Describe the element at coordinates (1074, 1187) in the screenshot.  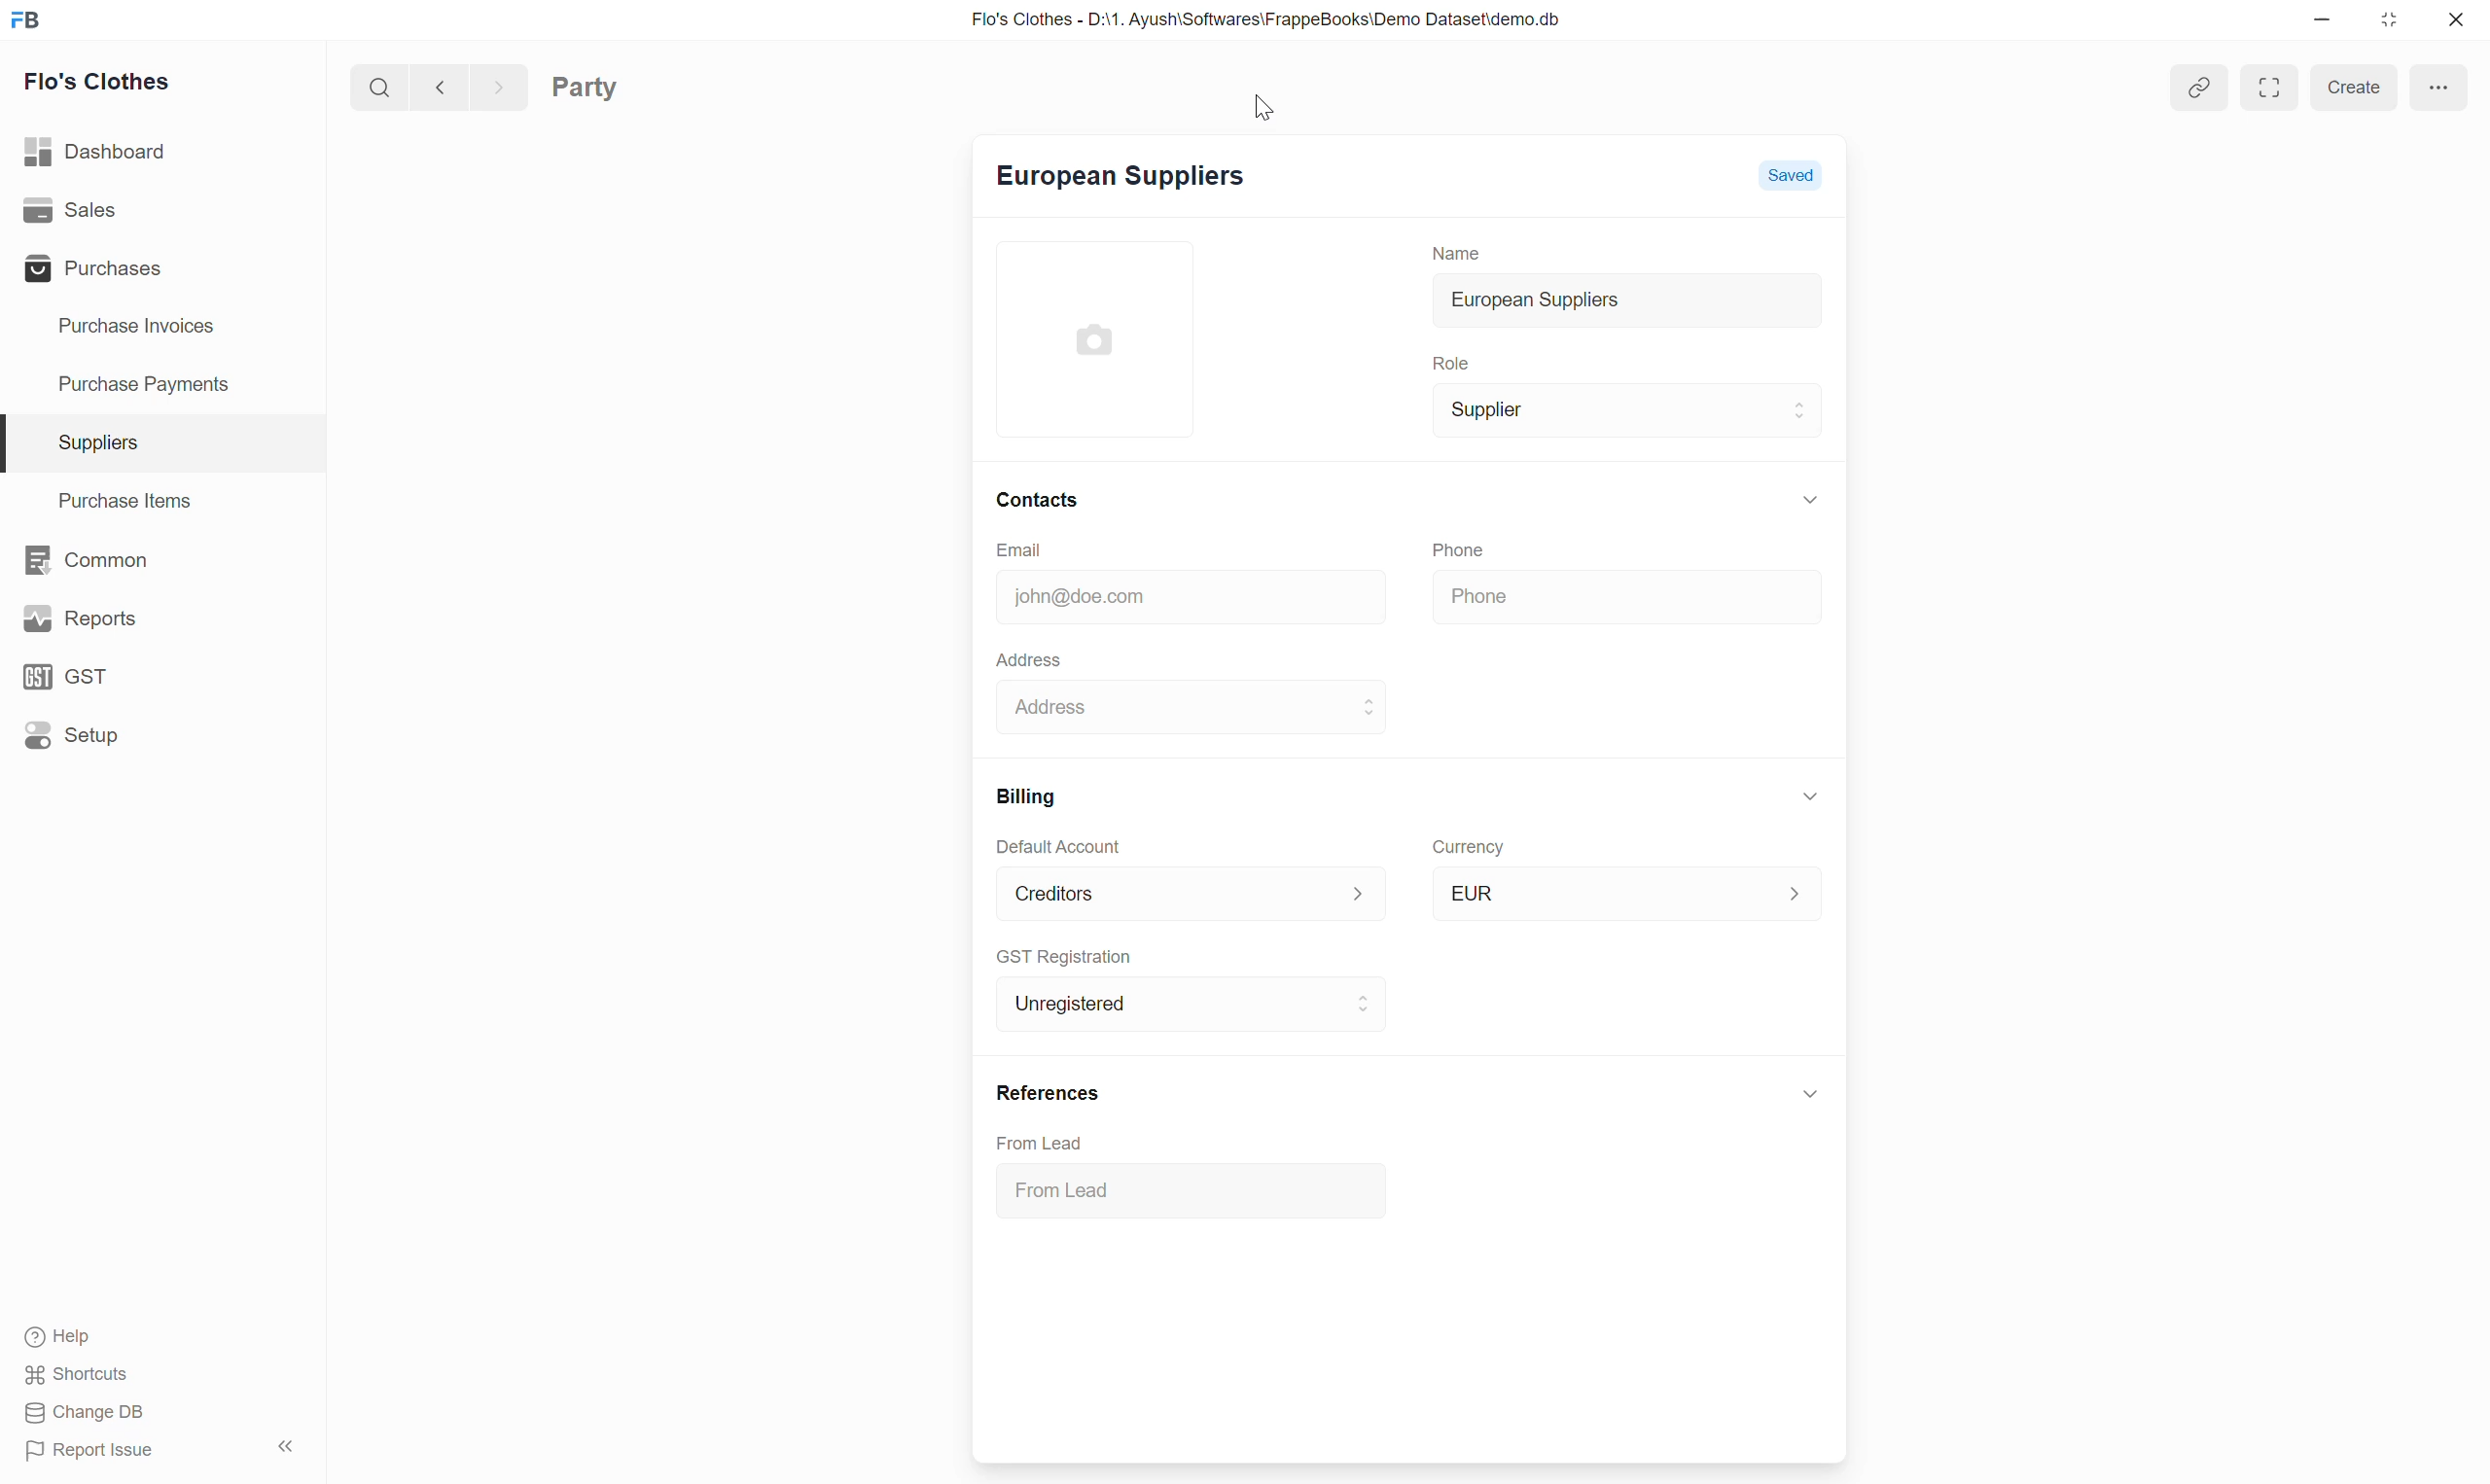
I see `From Lead` at that location.